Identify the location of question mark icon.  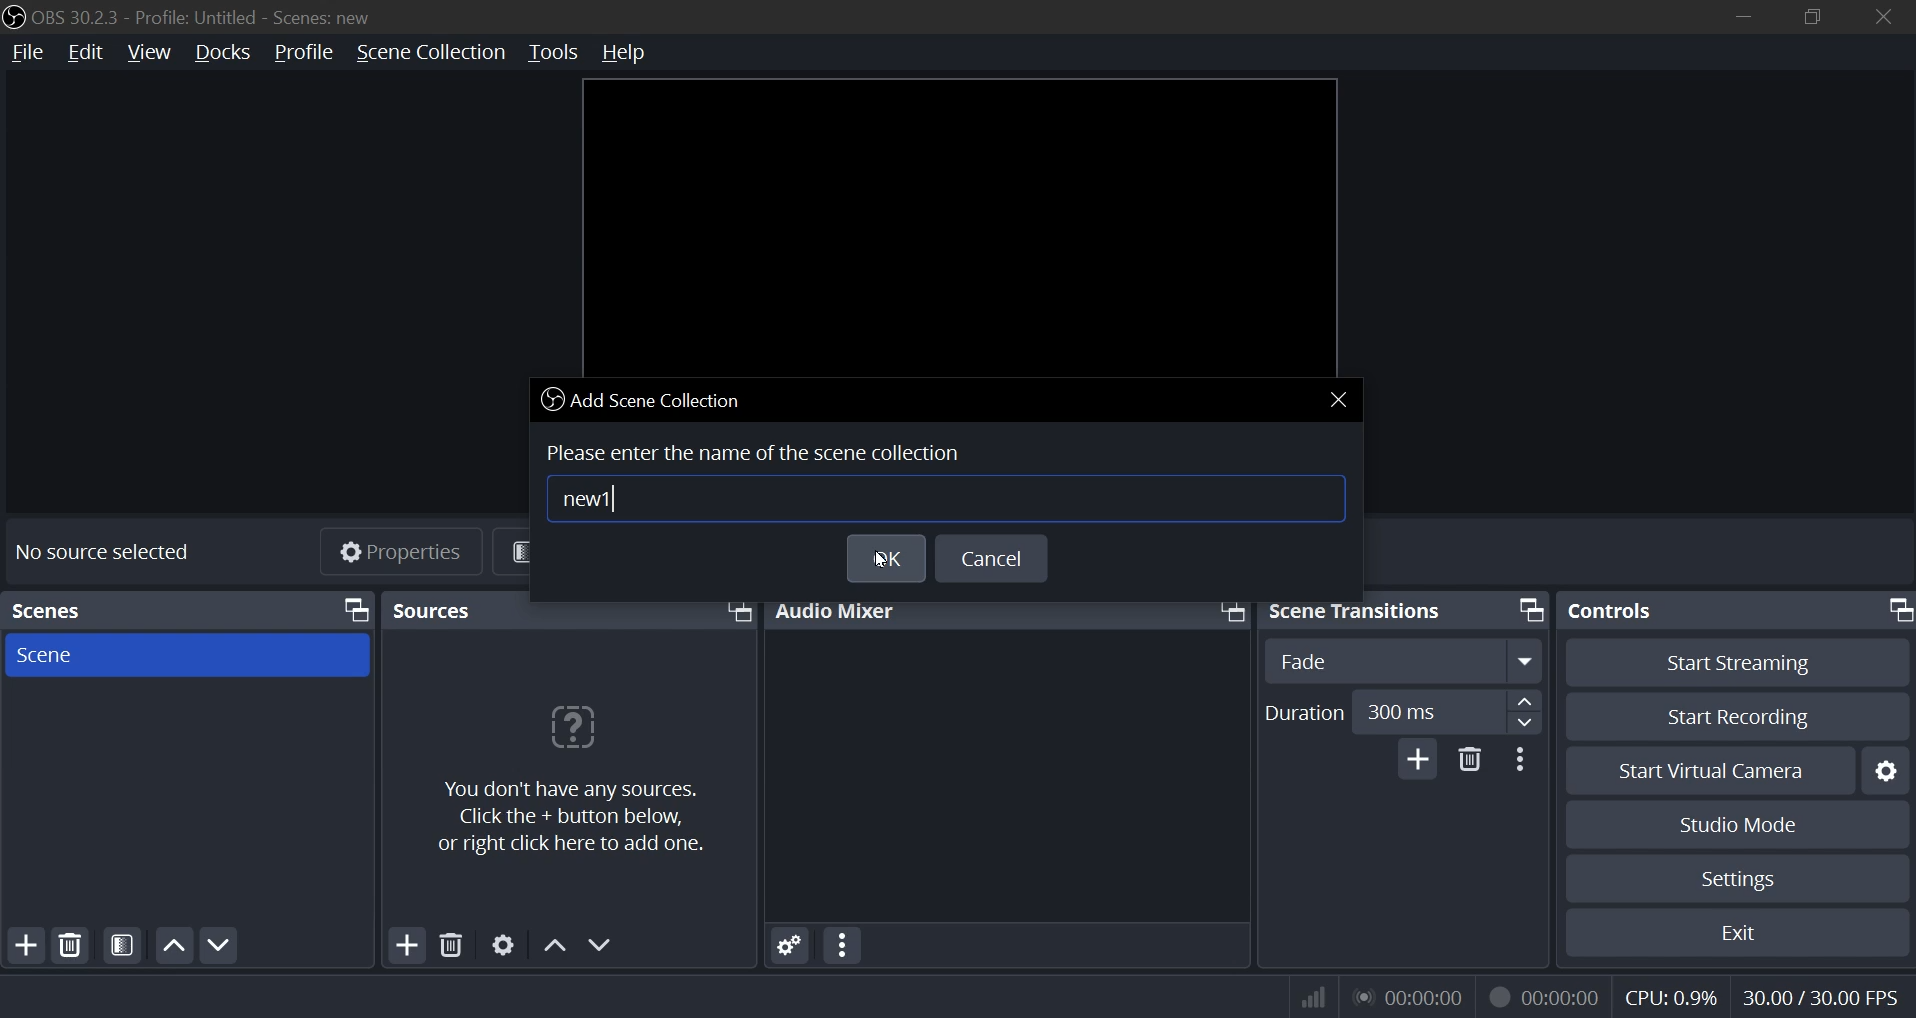
(571, 730).